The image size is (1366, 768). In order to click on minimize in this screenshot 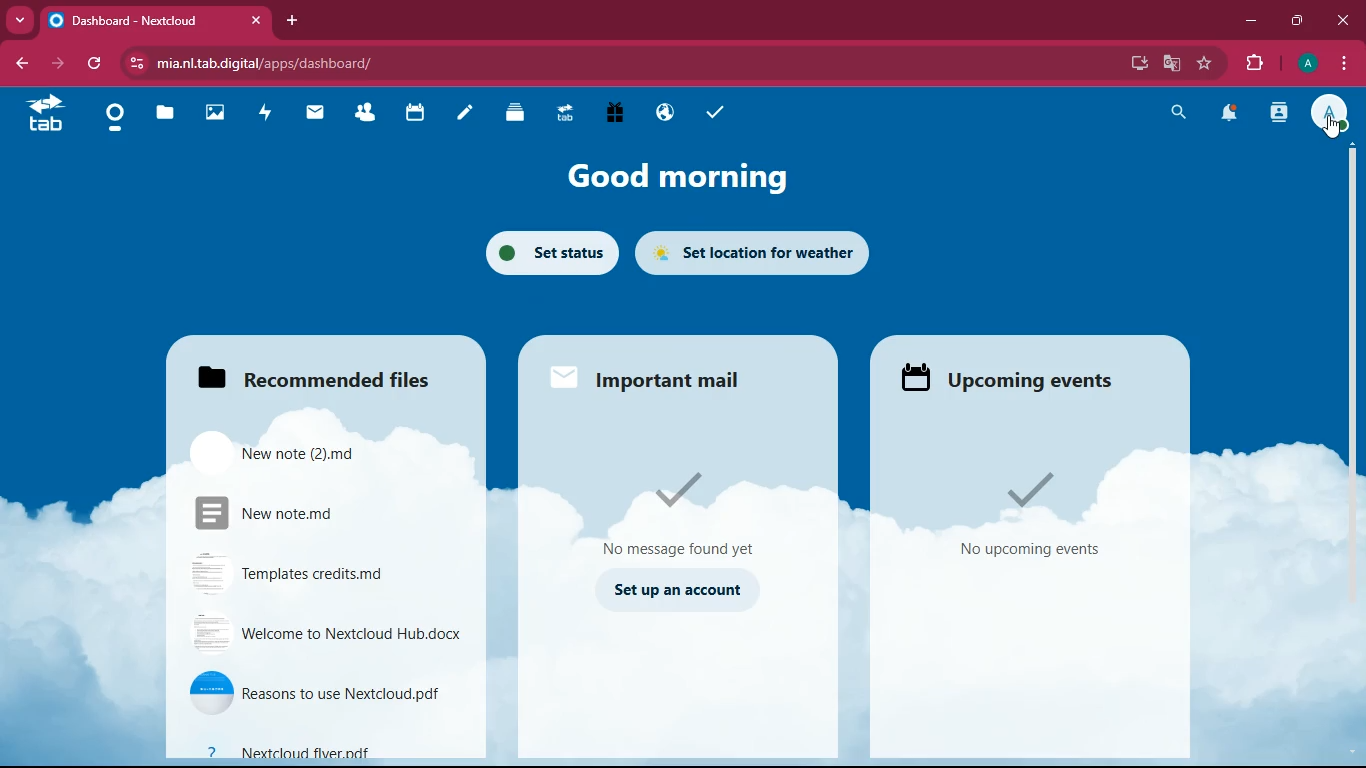, I will do `click(1251, 21)`.